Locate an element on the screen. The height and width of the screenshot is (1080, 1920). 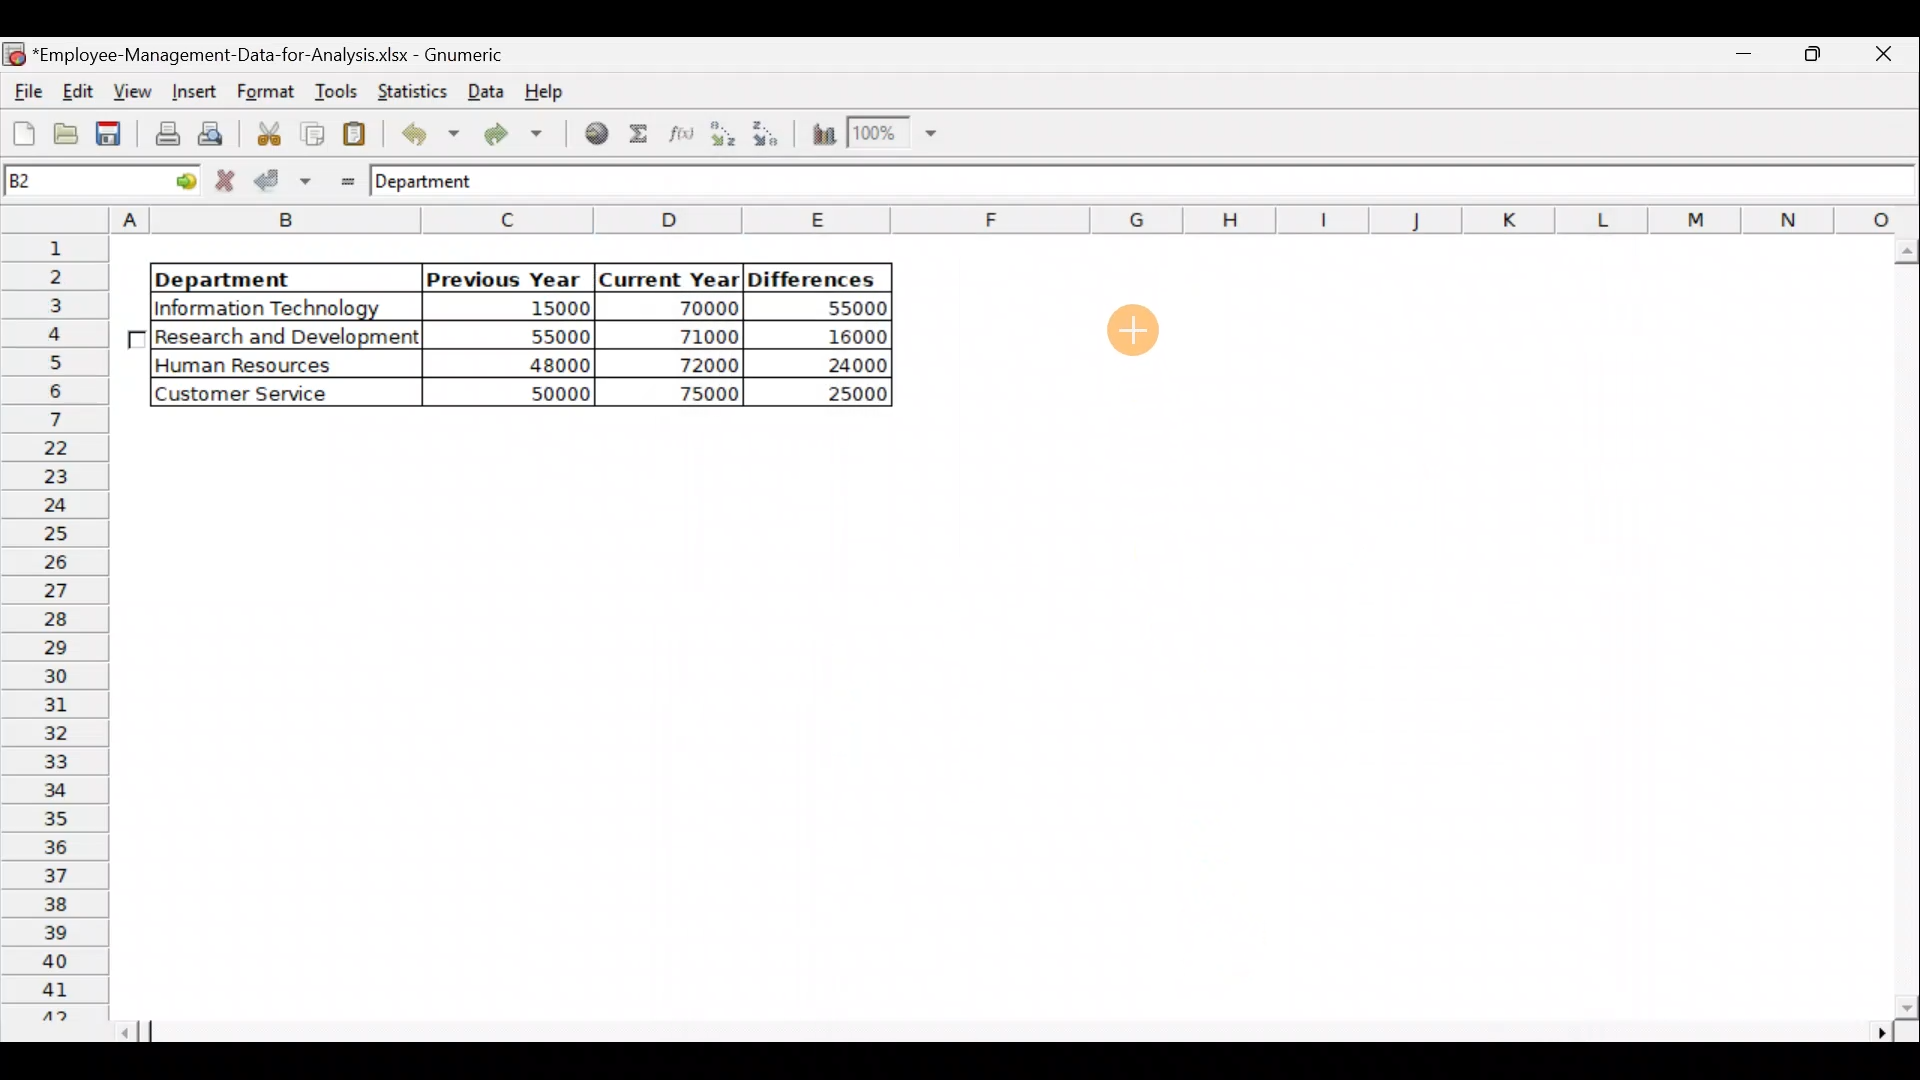
Cursor is located at coordinates (1125, 332).